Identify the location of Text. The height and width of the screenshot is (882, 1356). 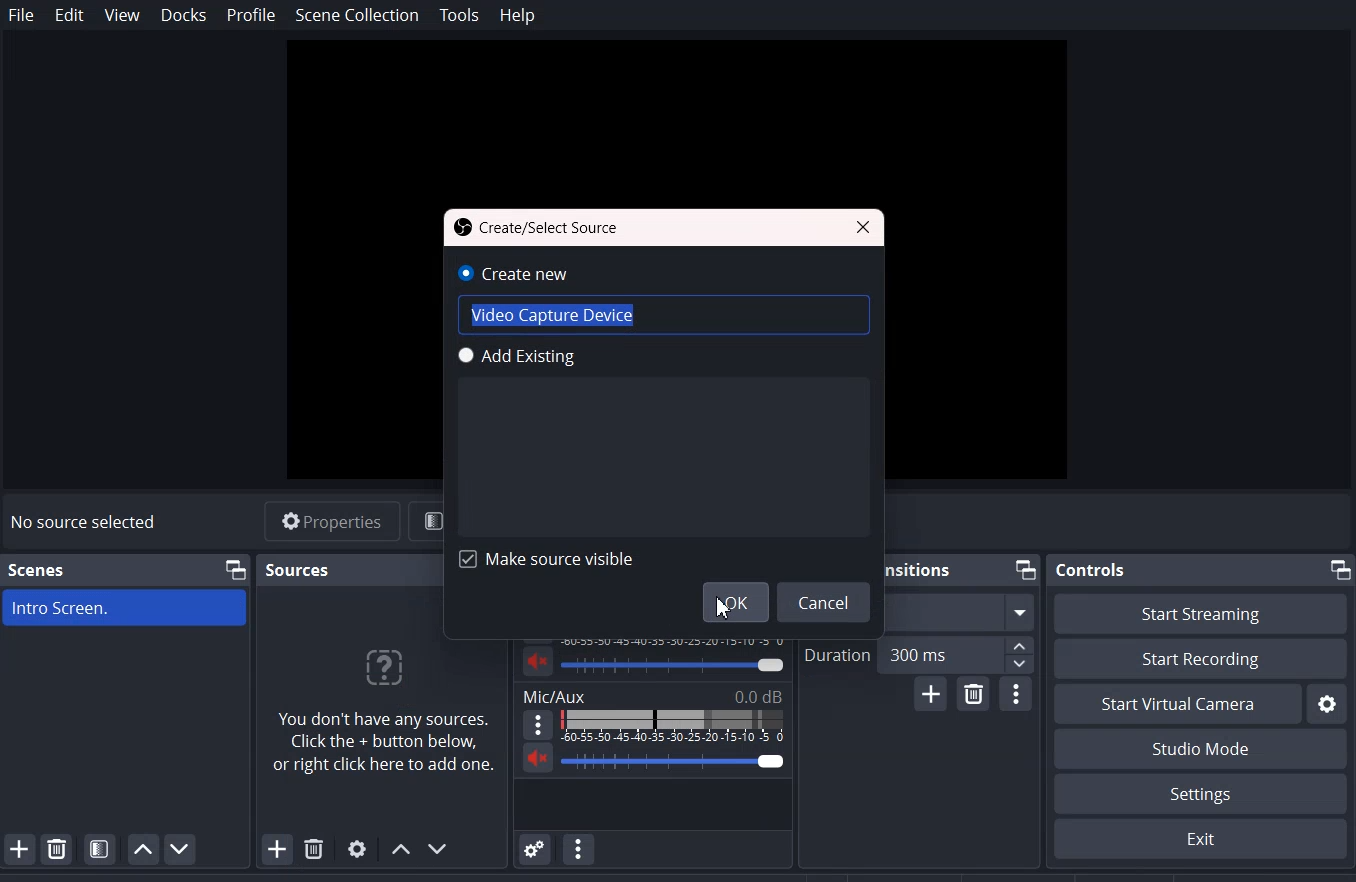
(651, 695).